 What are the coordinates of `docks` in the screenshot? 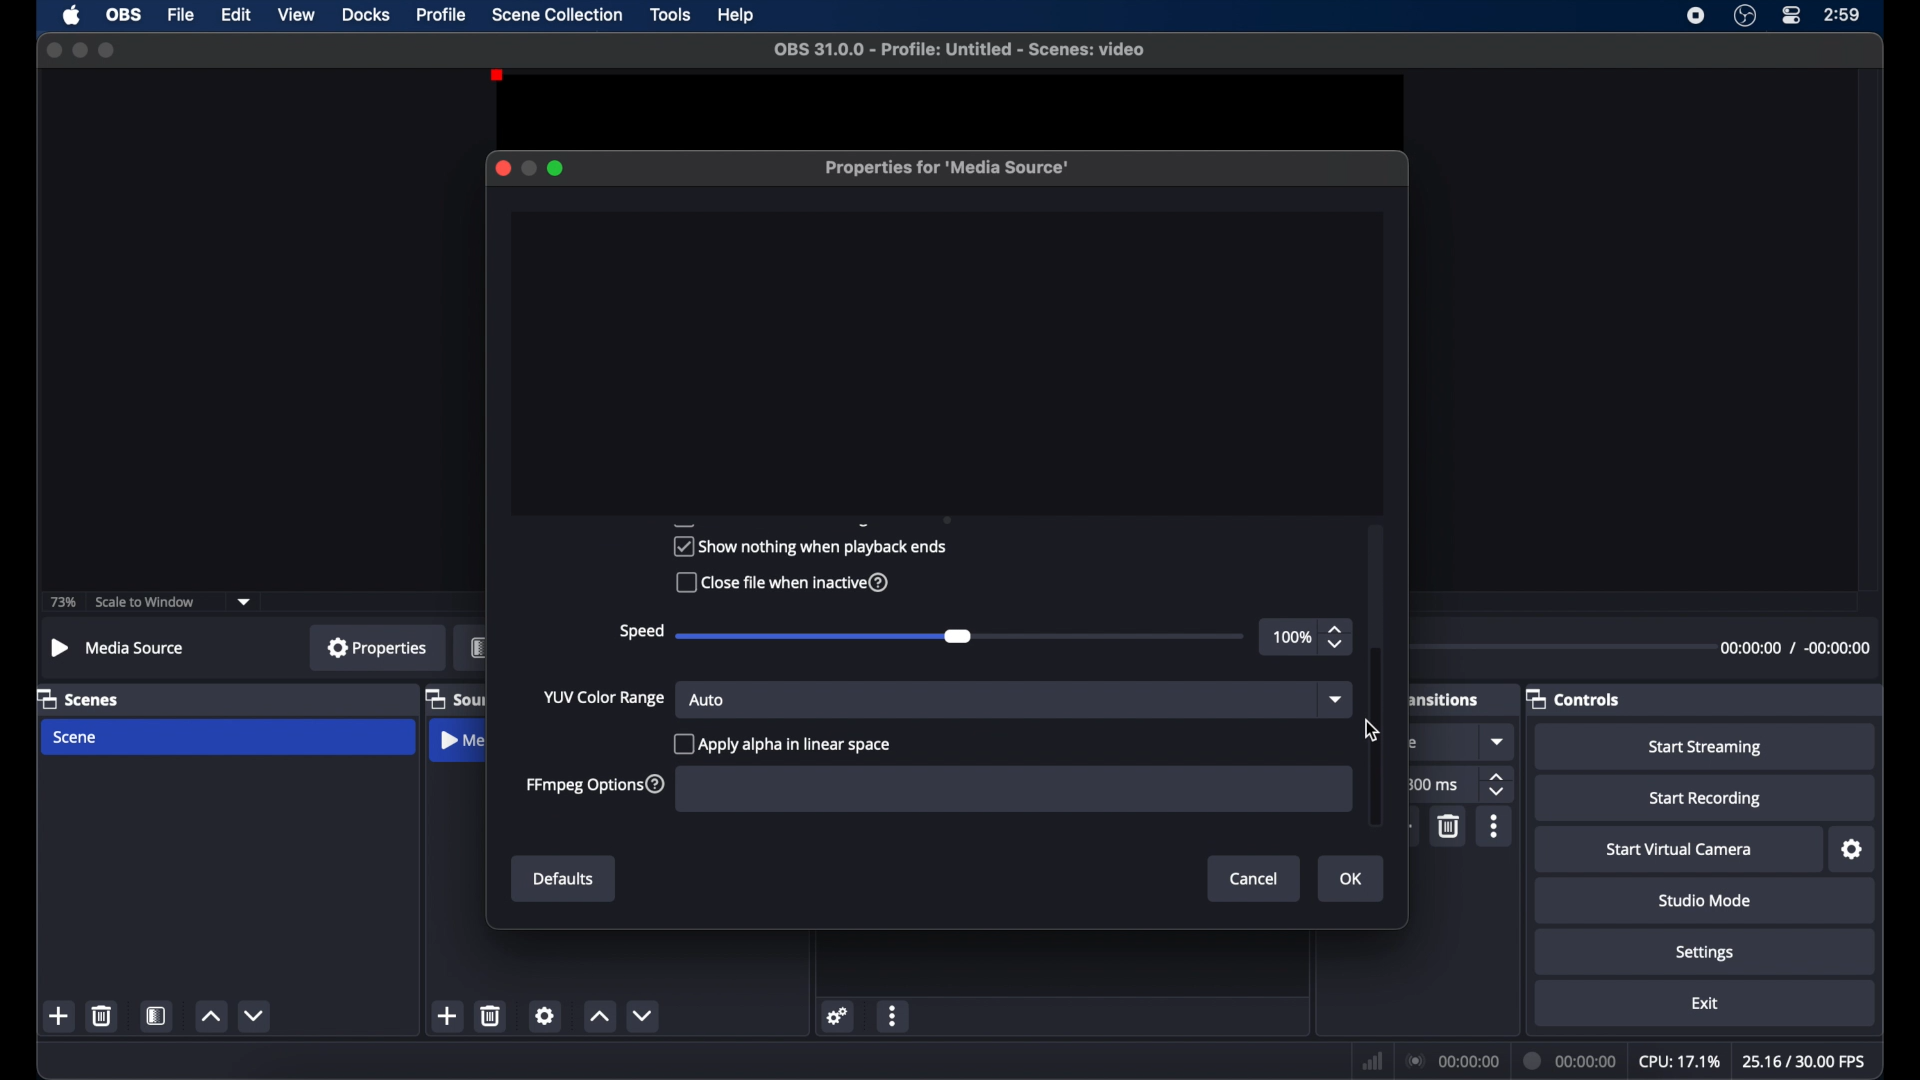 It's located at (367, 16).